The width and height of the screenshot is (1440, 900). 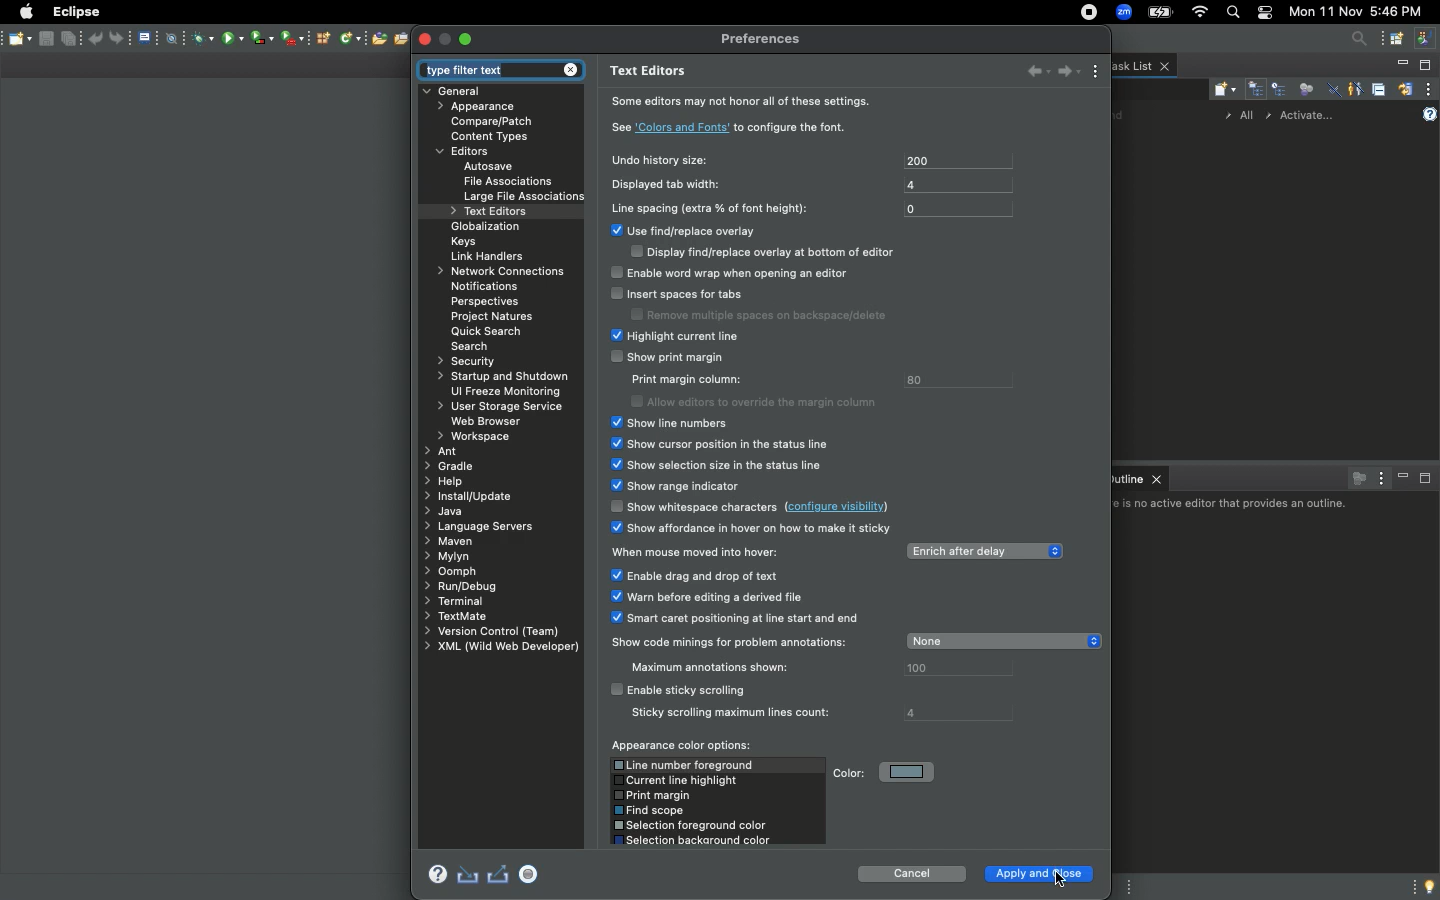 What do you see at coordinates (445, 40) in the screenshot?
I see `maximize` at bounding box center [445, 40].